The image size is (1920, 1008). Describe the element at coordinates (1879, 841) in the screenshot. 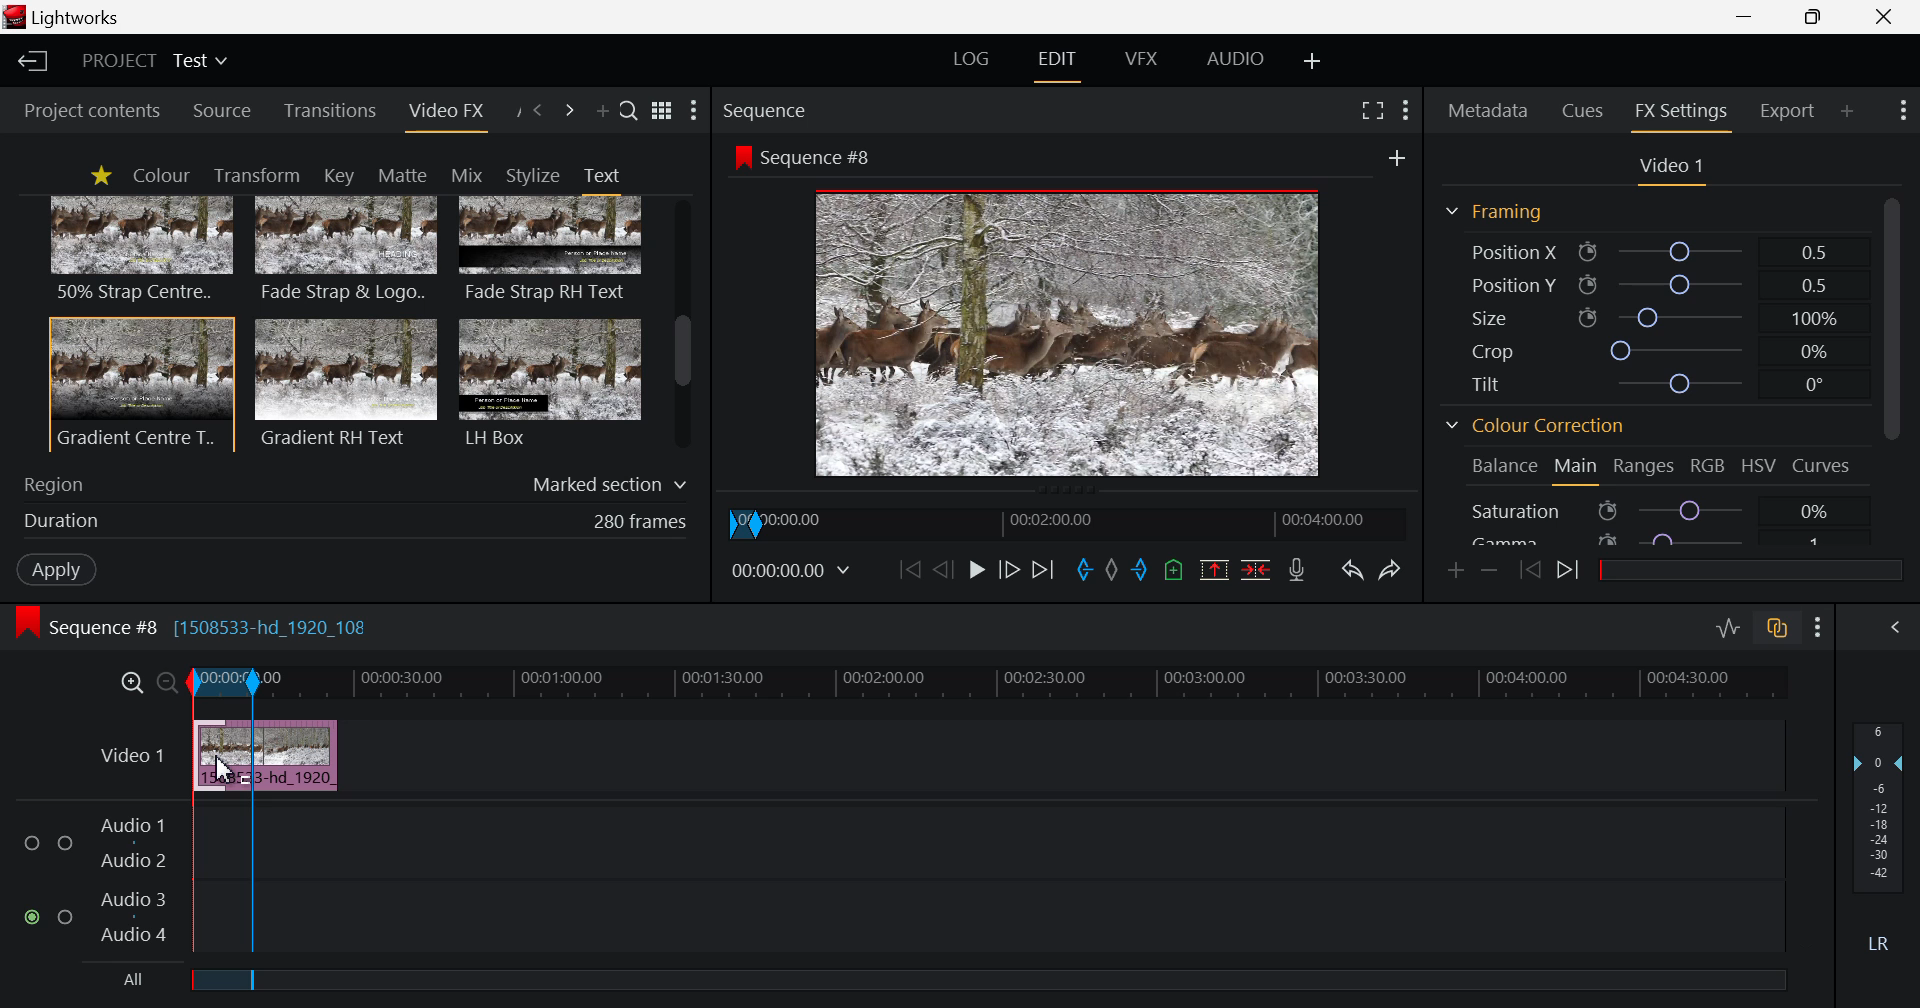

I see `Decibel Level` at that location.